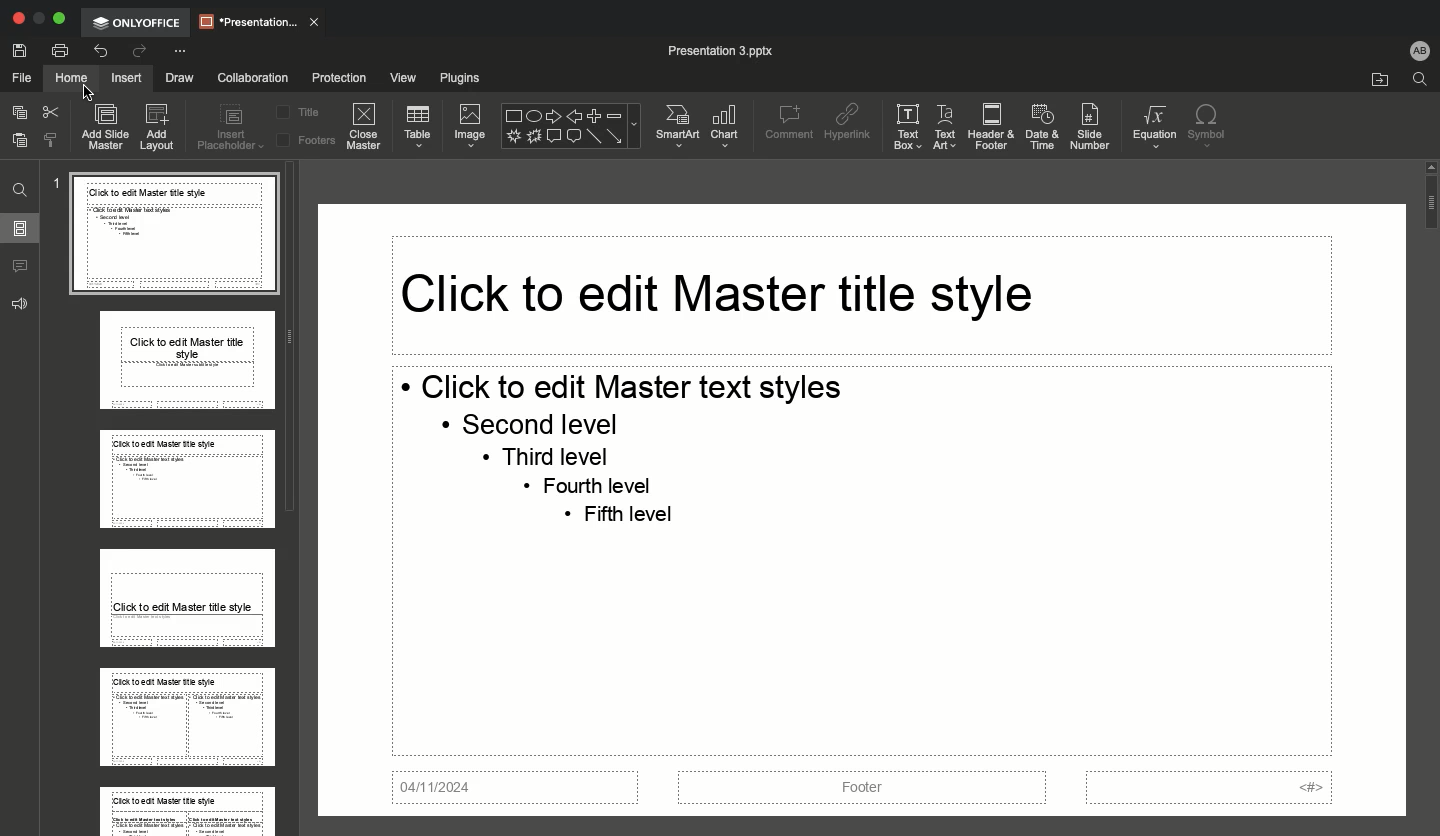  Describe the element at coordinates (529, 424) in the screenshot. I see `+ Second level` at that location.